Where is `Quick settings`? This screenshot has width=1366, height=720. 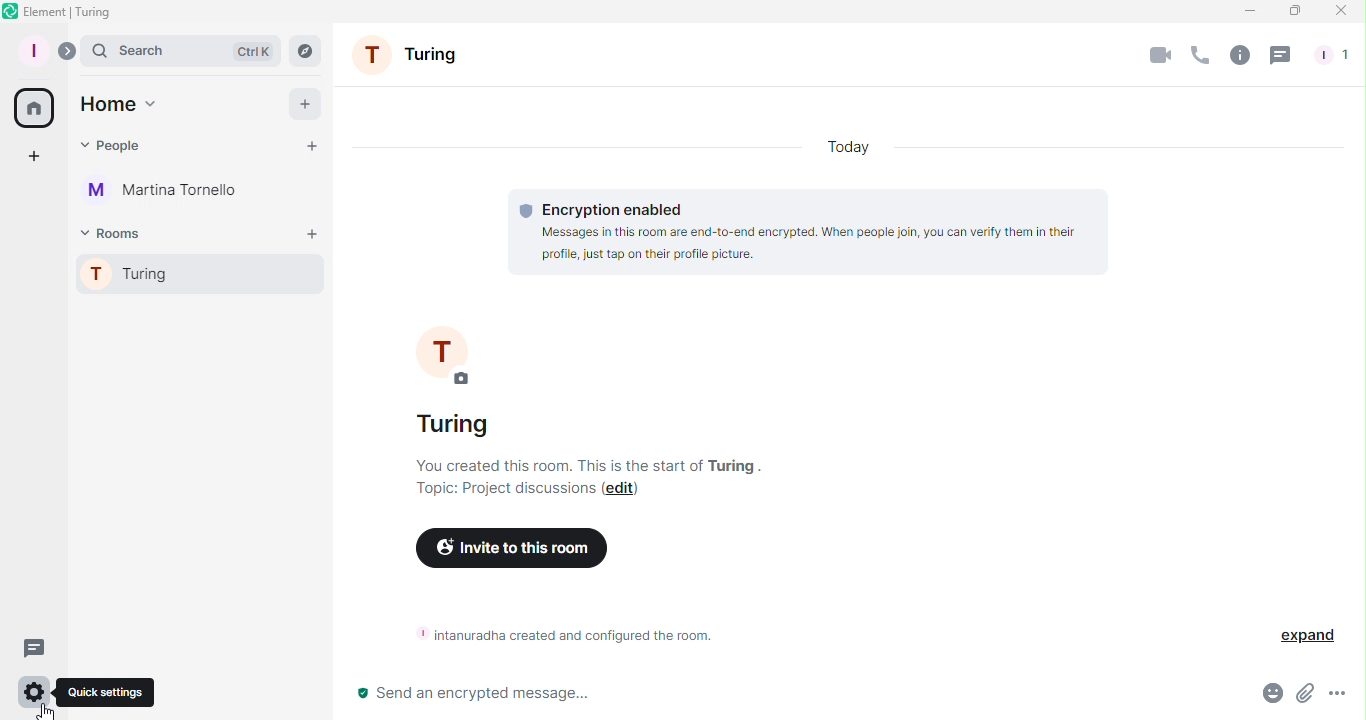
Quick settings is located at coordinates (107, 693).